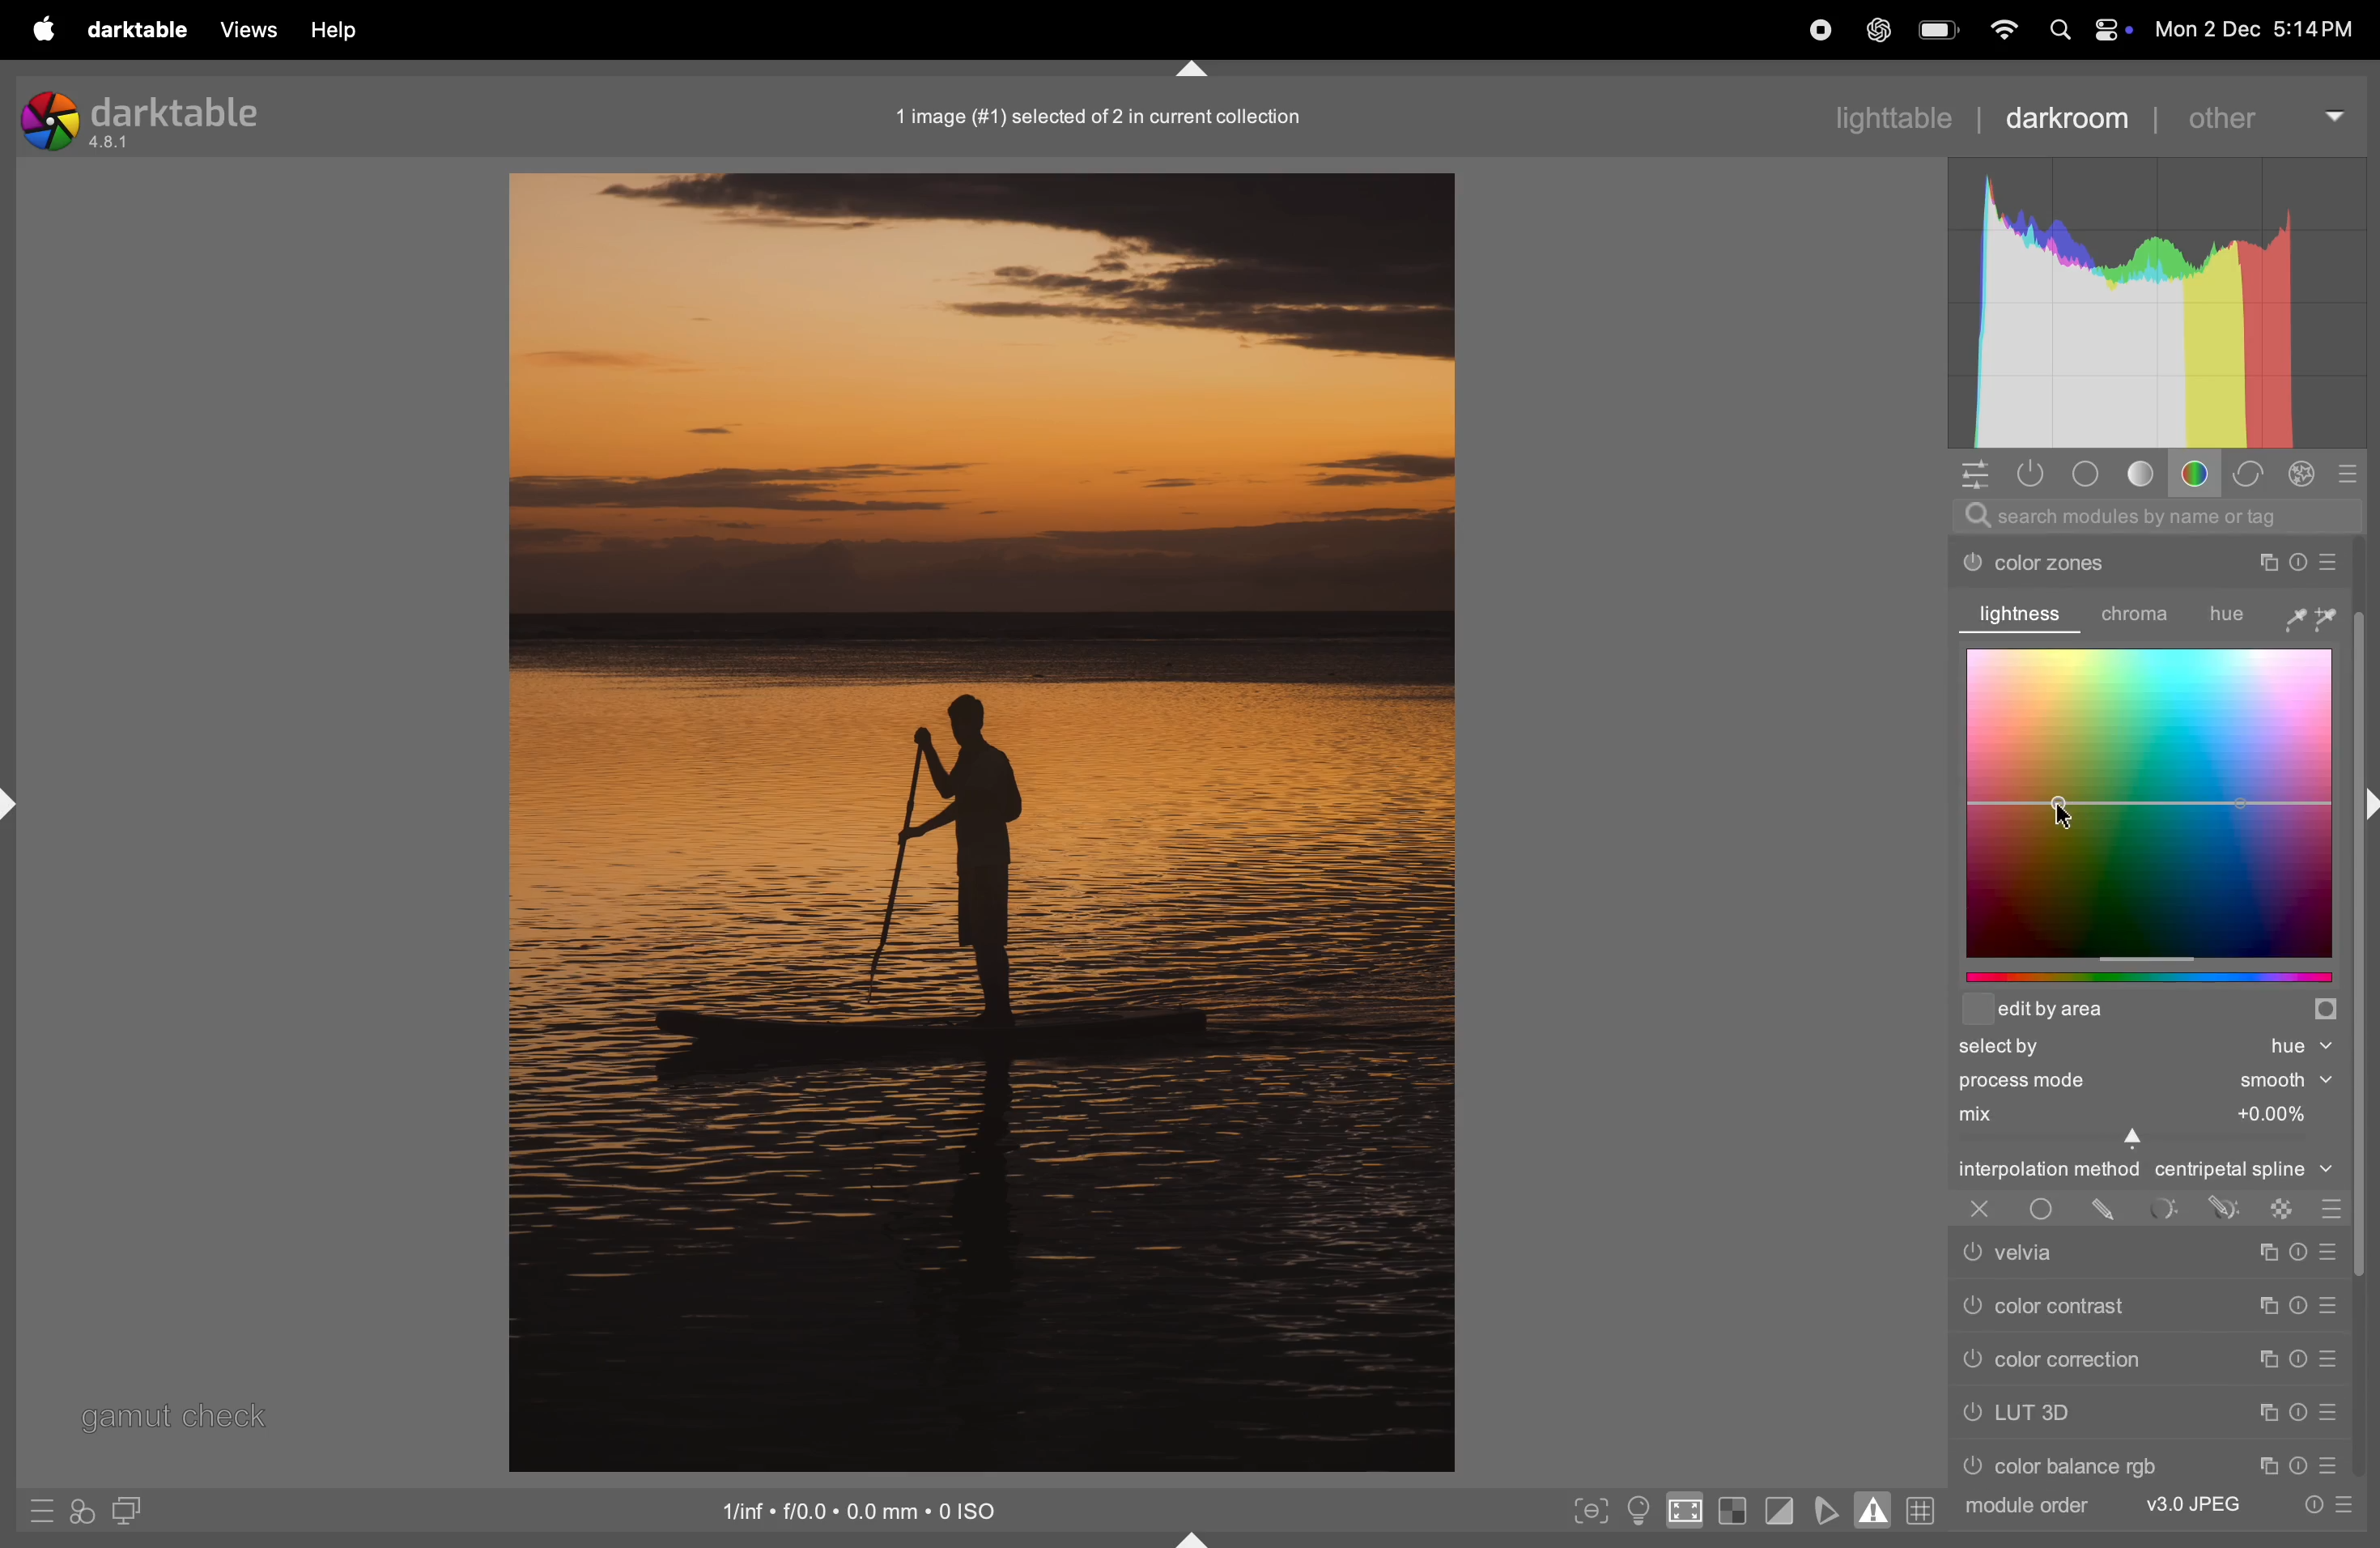  I want to click on preset, so click(2328, 1356).